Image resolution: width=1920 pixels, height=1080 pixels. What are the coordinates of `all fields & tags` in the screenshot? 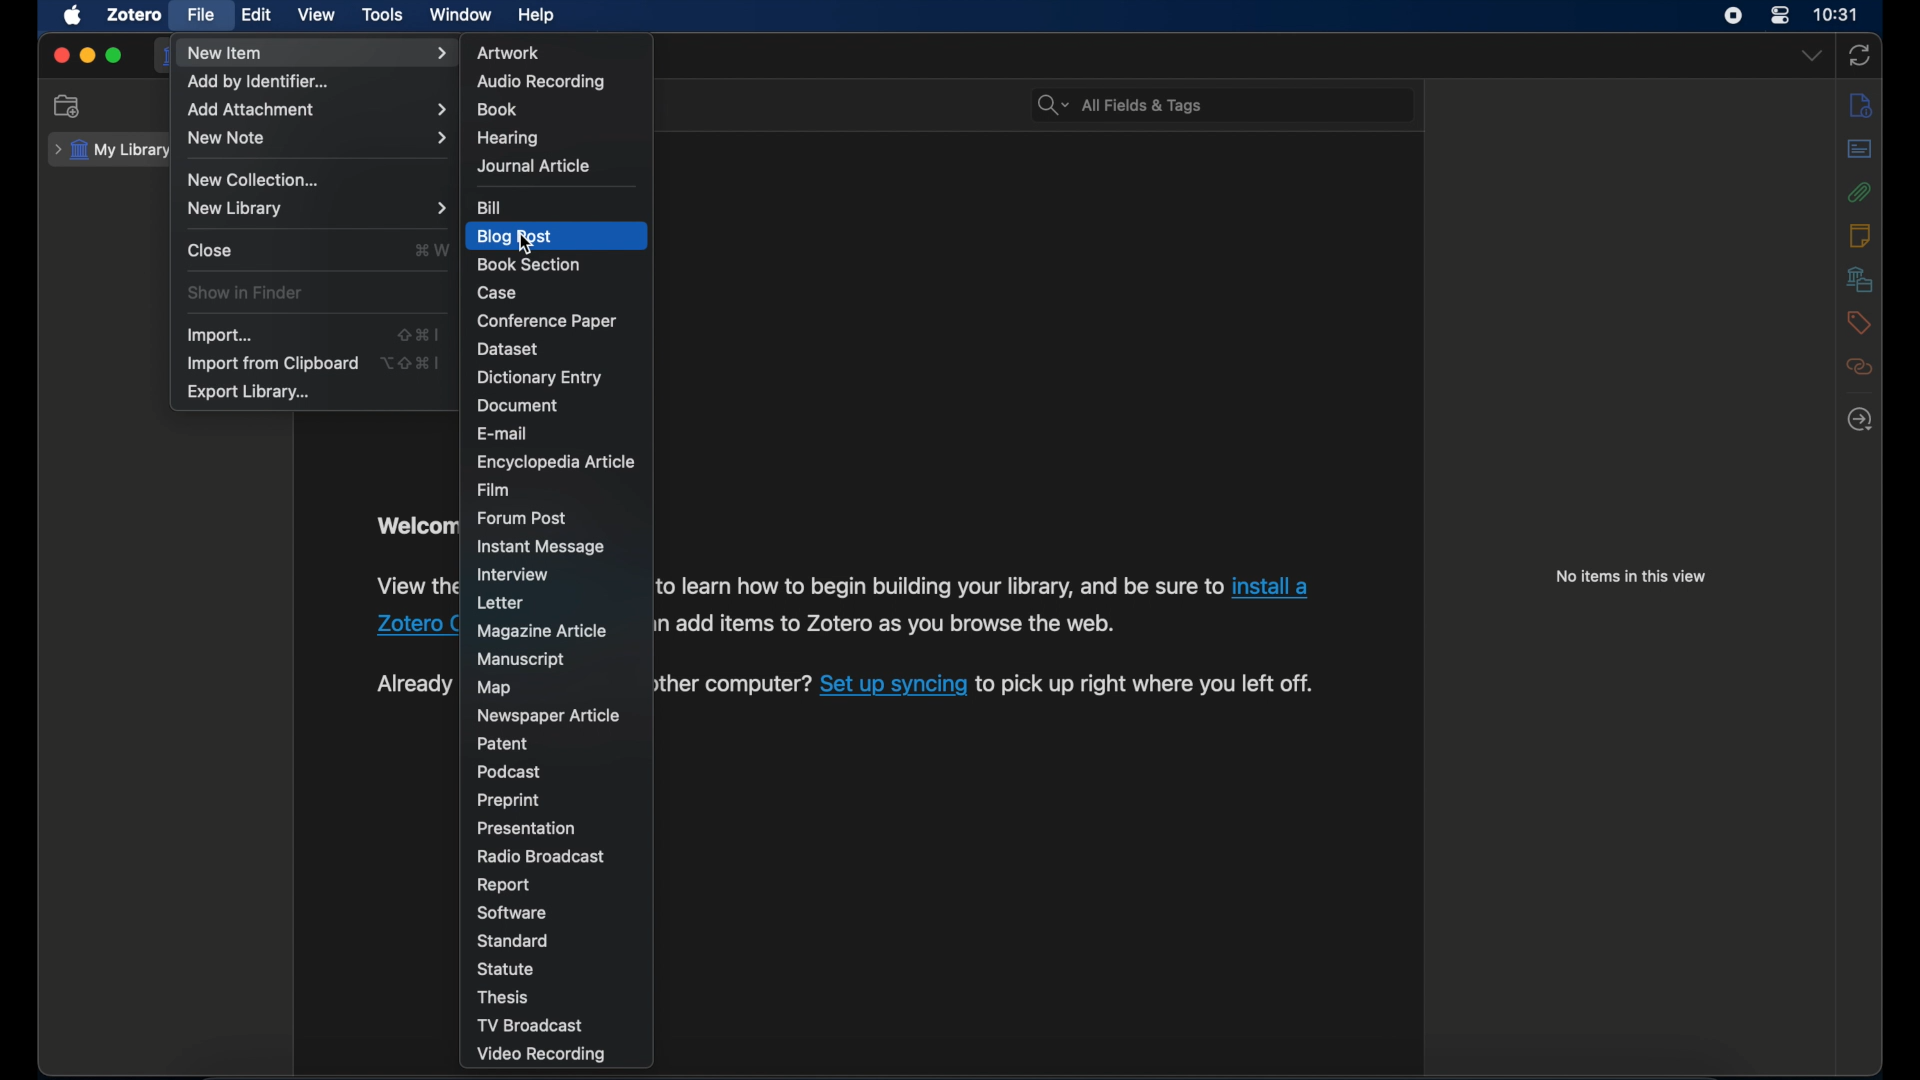 It's located at (1122, 105).